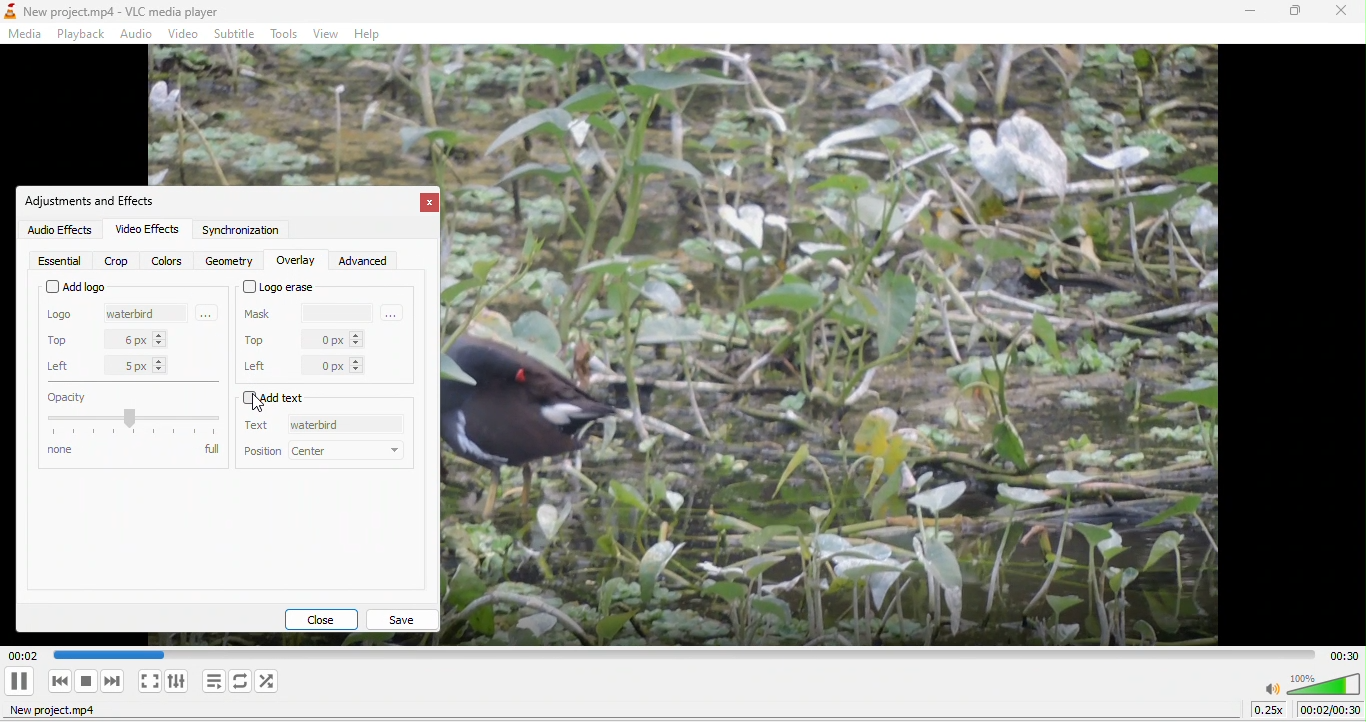 The height and width of the screenshot is (722, 1366). What do you see at coordinates (212, 682) in the screenshot?
I see `toggle playlist` at bounding box center [212, 682].